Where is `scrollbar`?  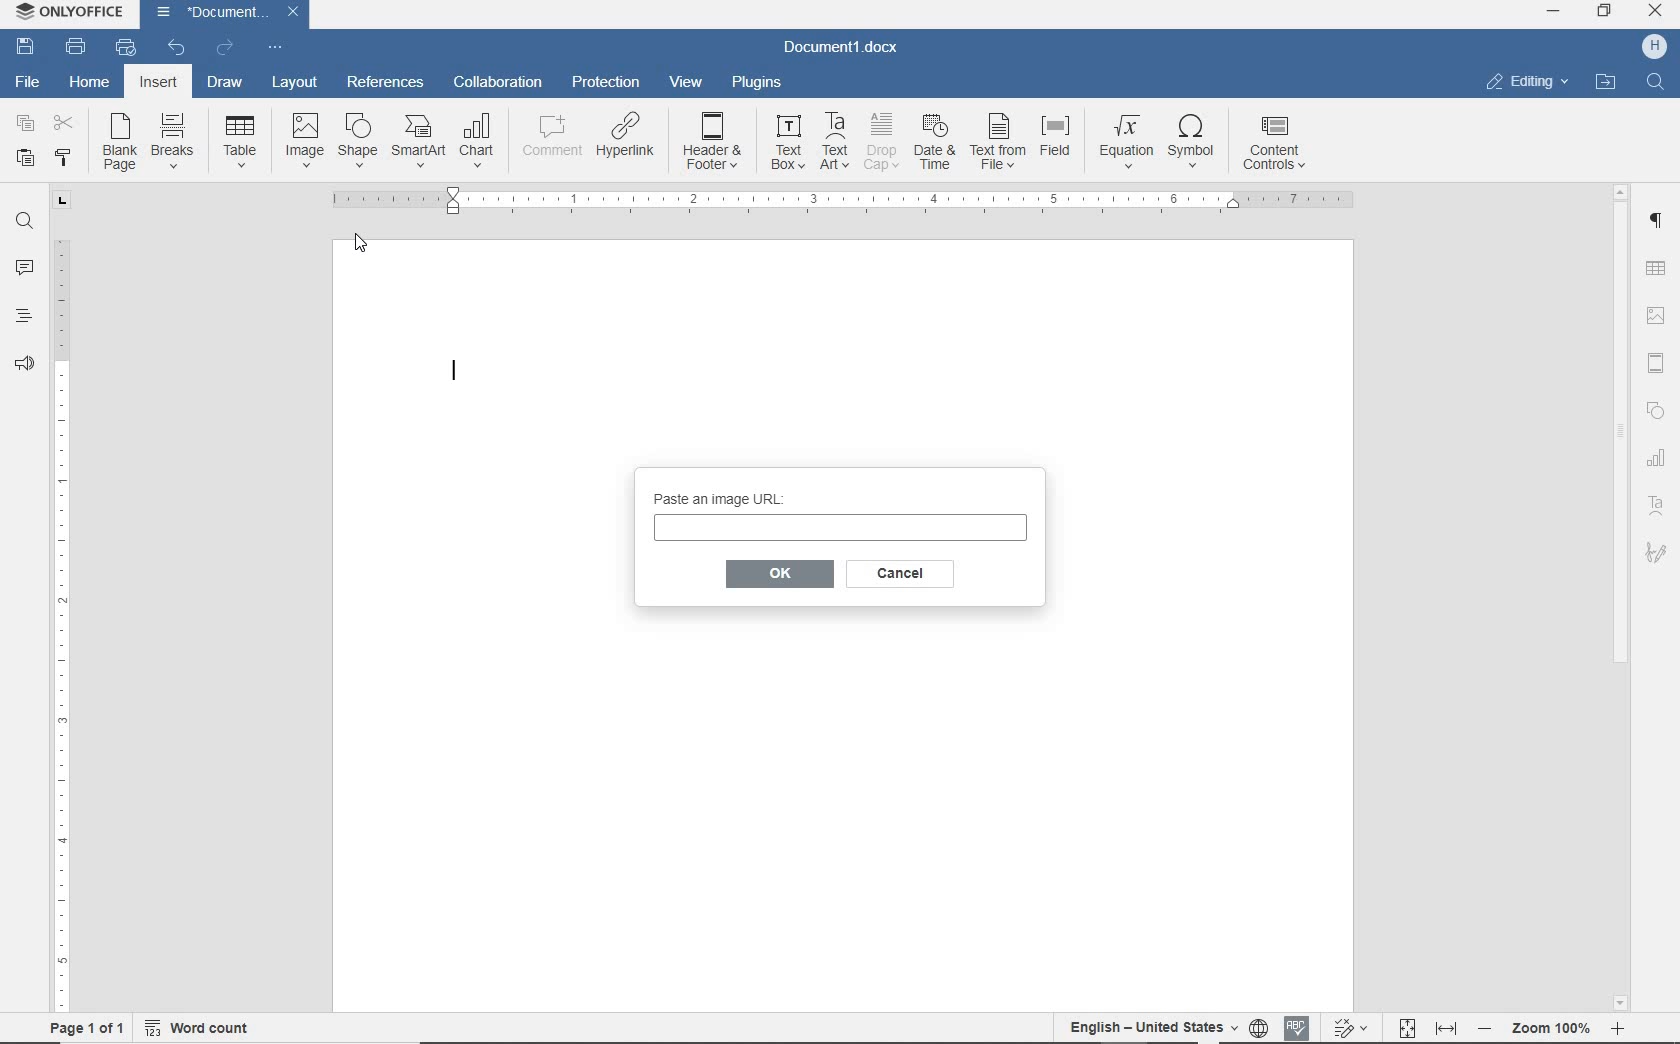 scrollbar is located at coordinates (1619, 598).